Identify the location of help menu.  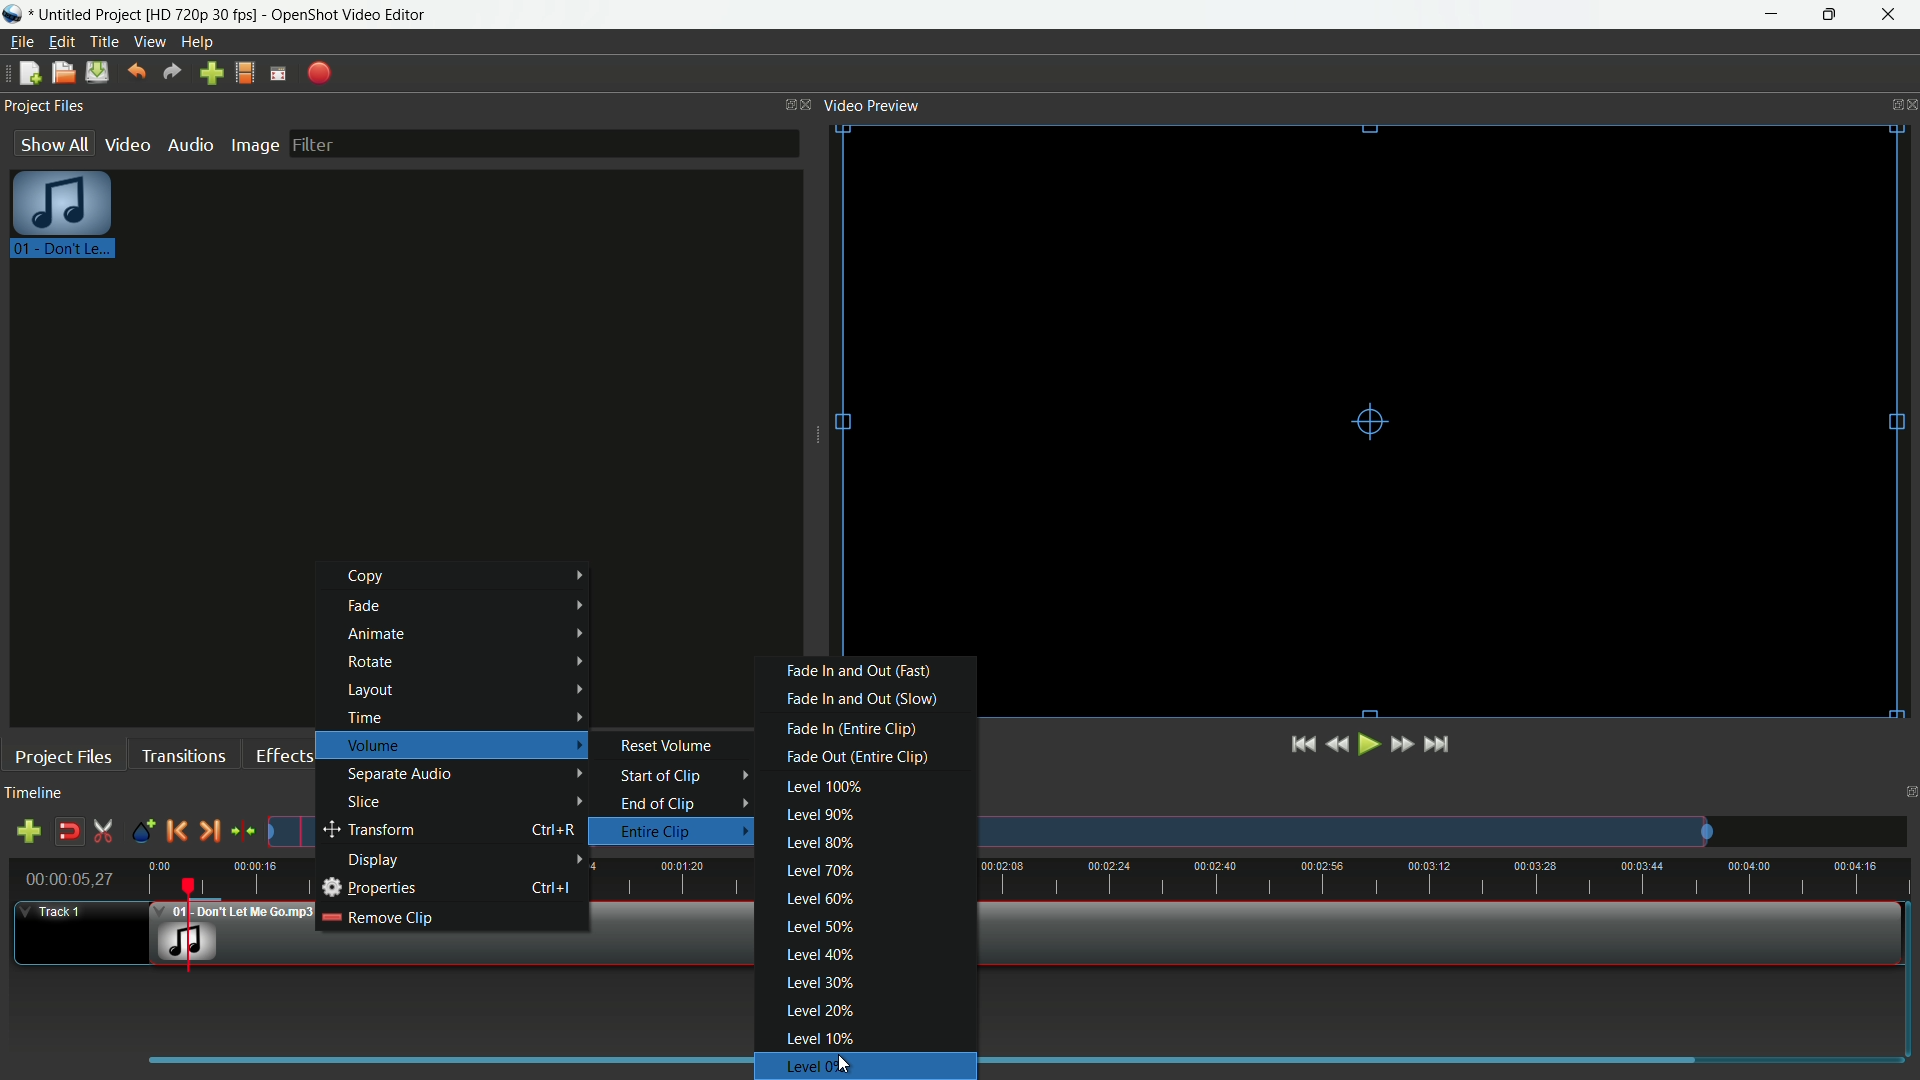
(197, 42).